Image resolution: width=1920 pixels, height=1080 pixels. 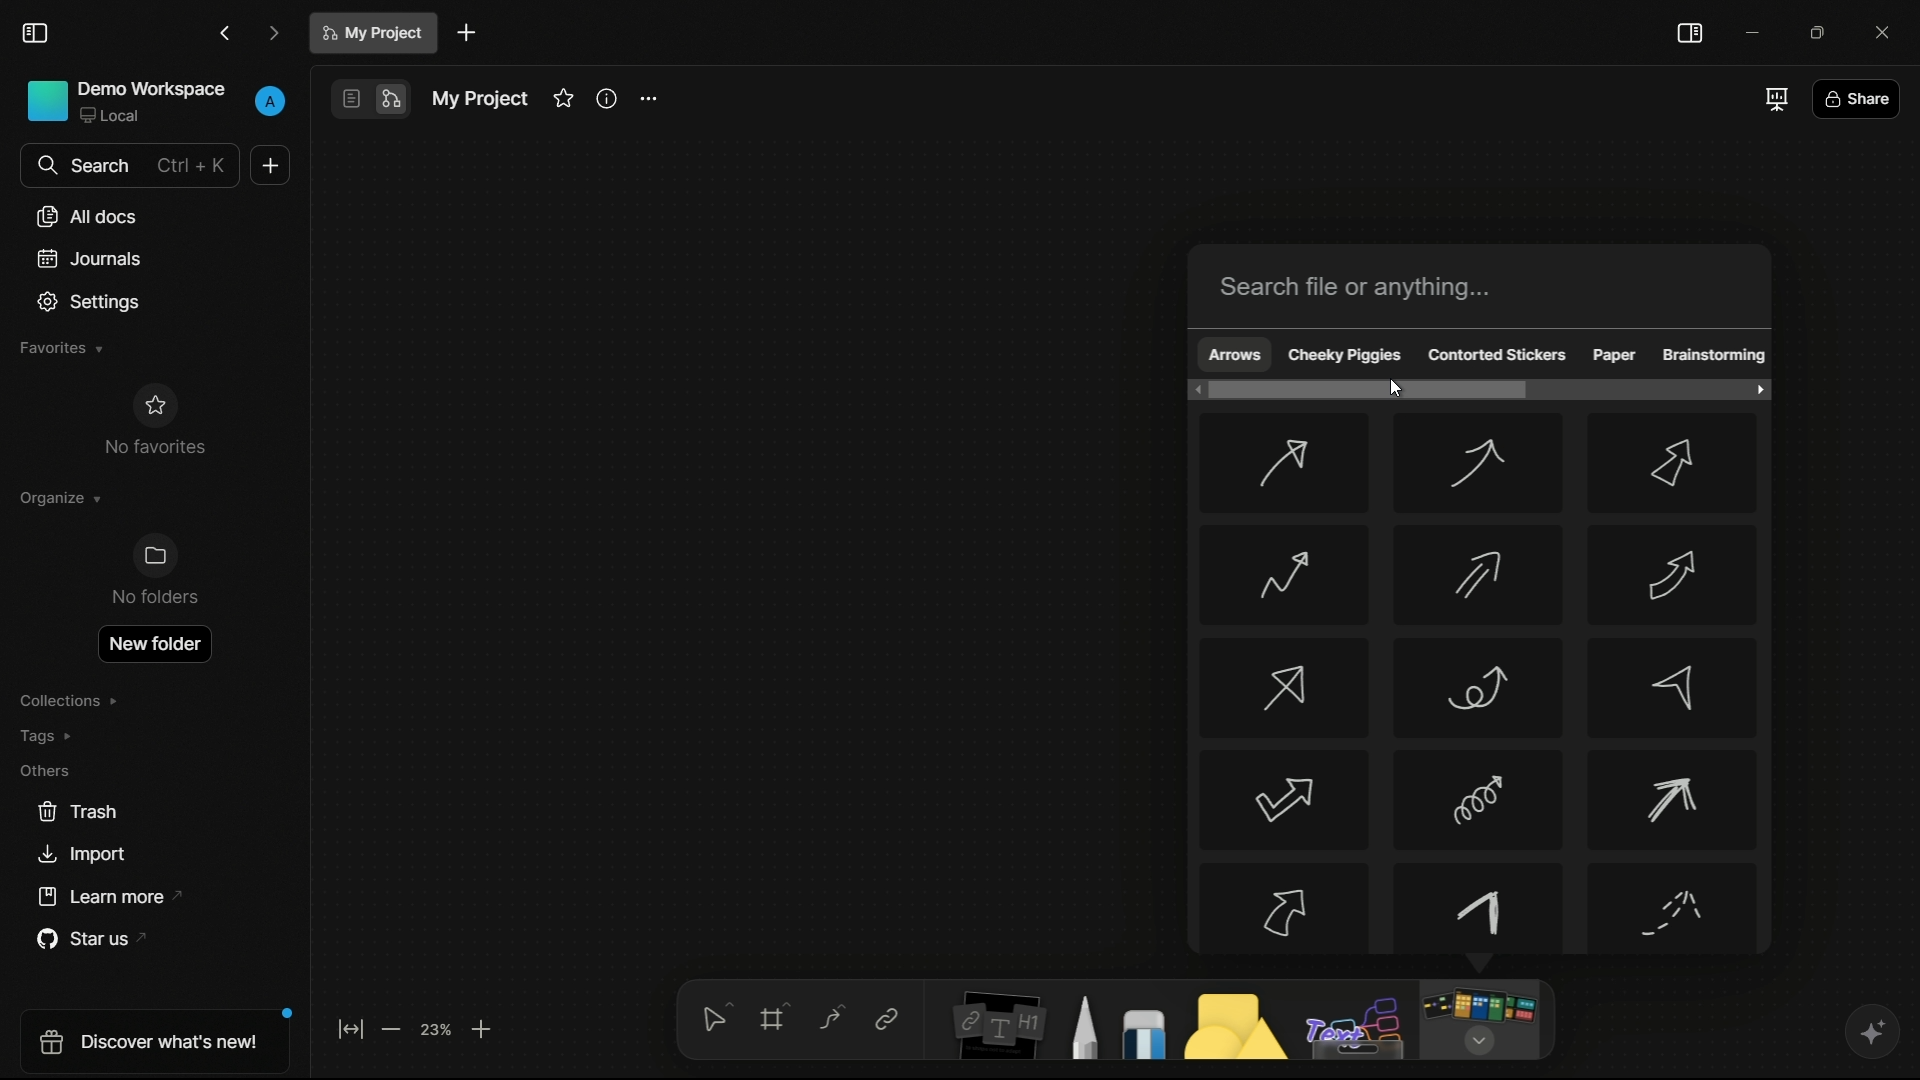 What do you see at coordinates (1231, 1025) in the screenshot?
I see `shapes` at bounding box center [1231, 1025].